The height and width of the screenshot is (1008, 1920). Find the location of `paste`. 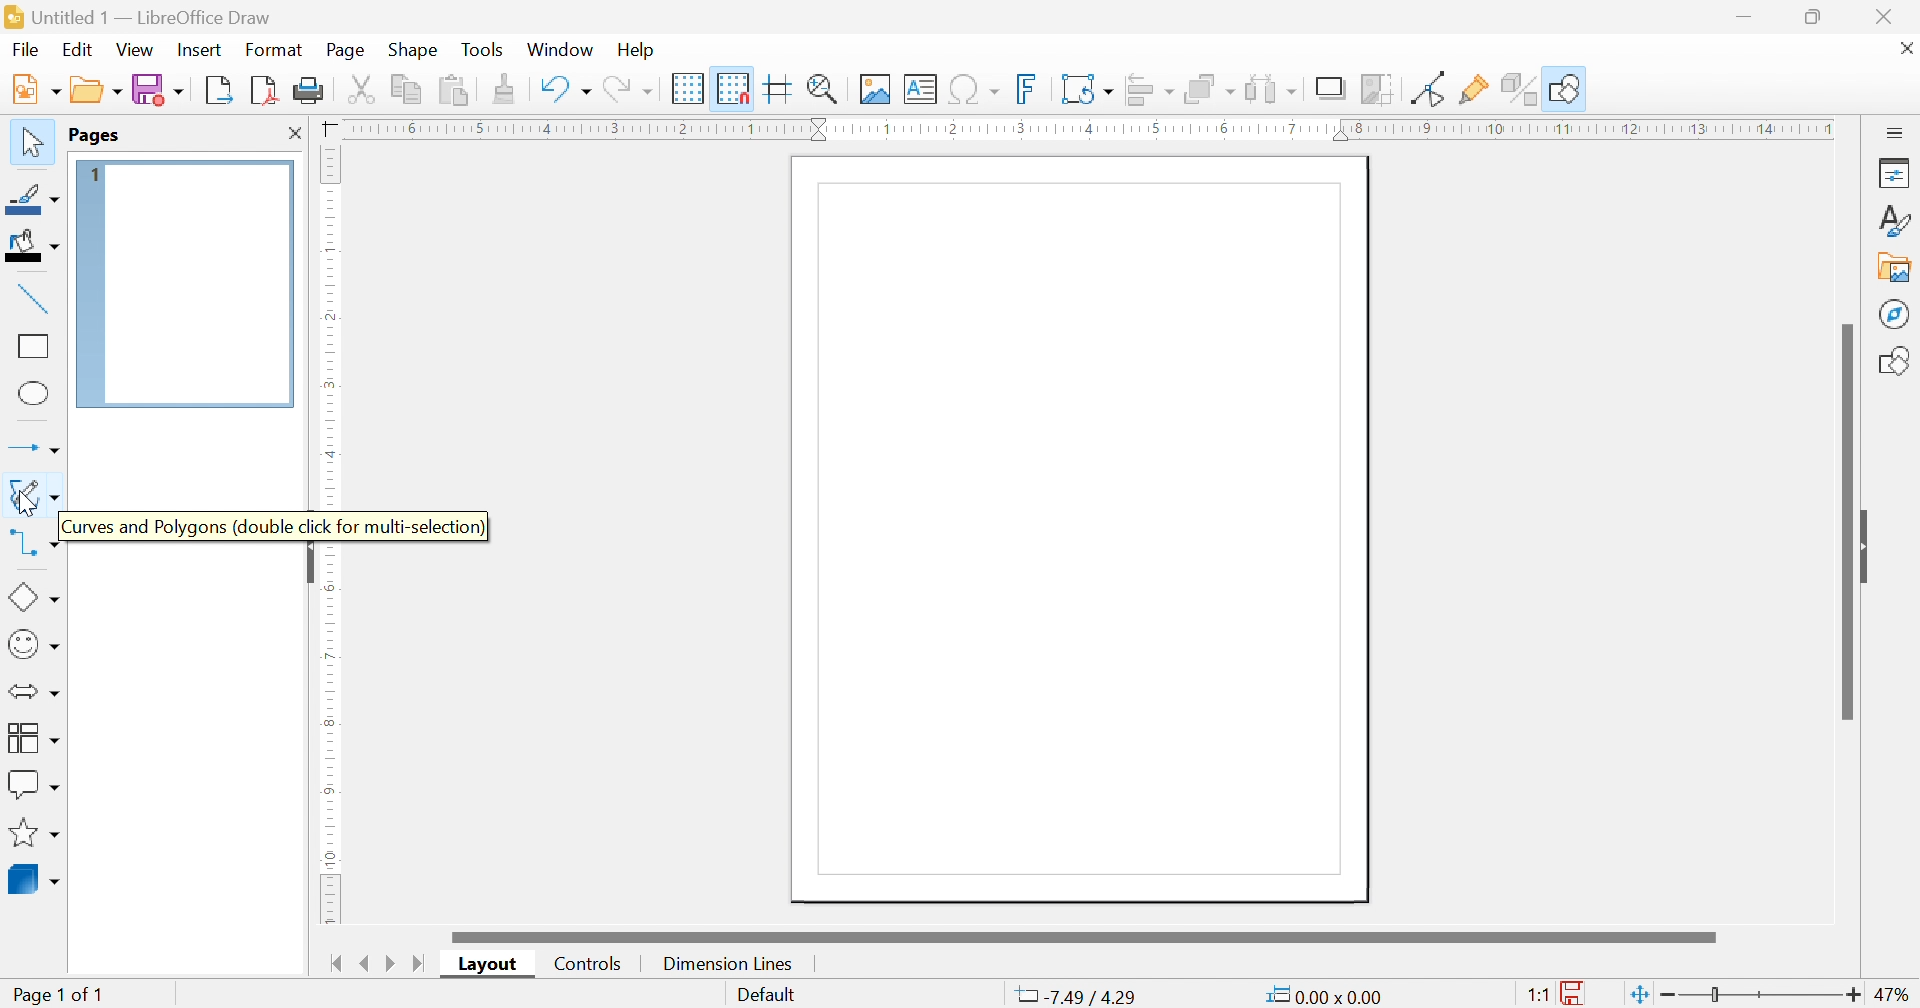

paste is located at coordinates (454, 91).